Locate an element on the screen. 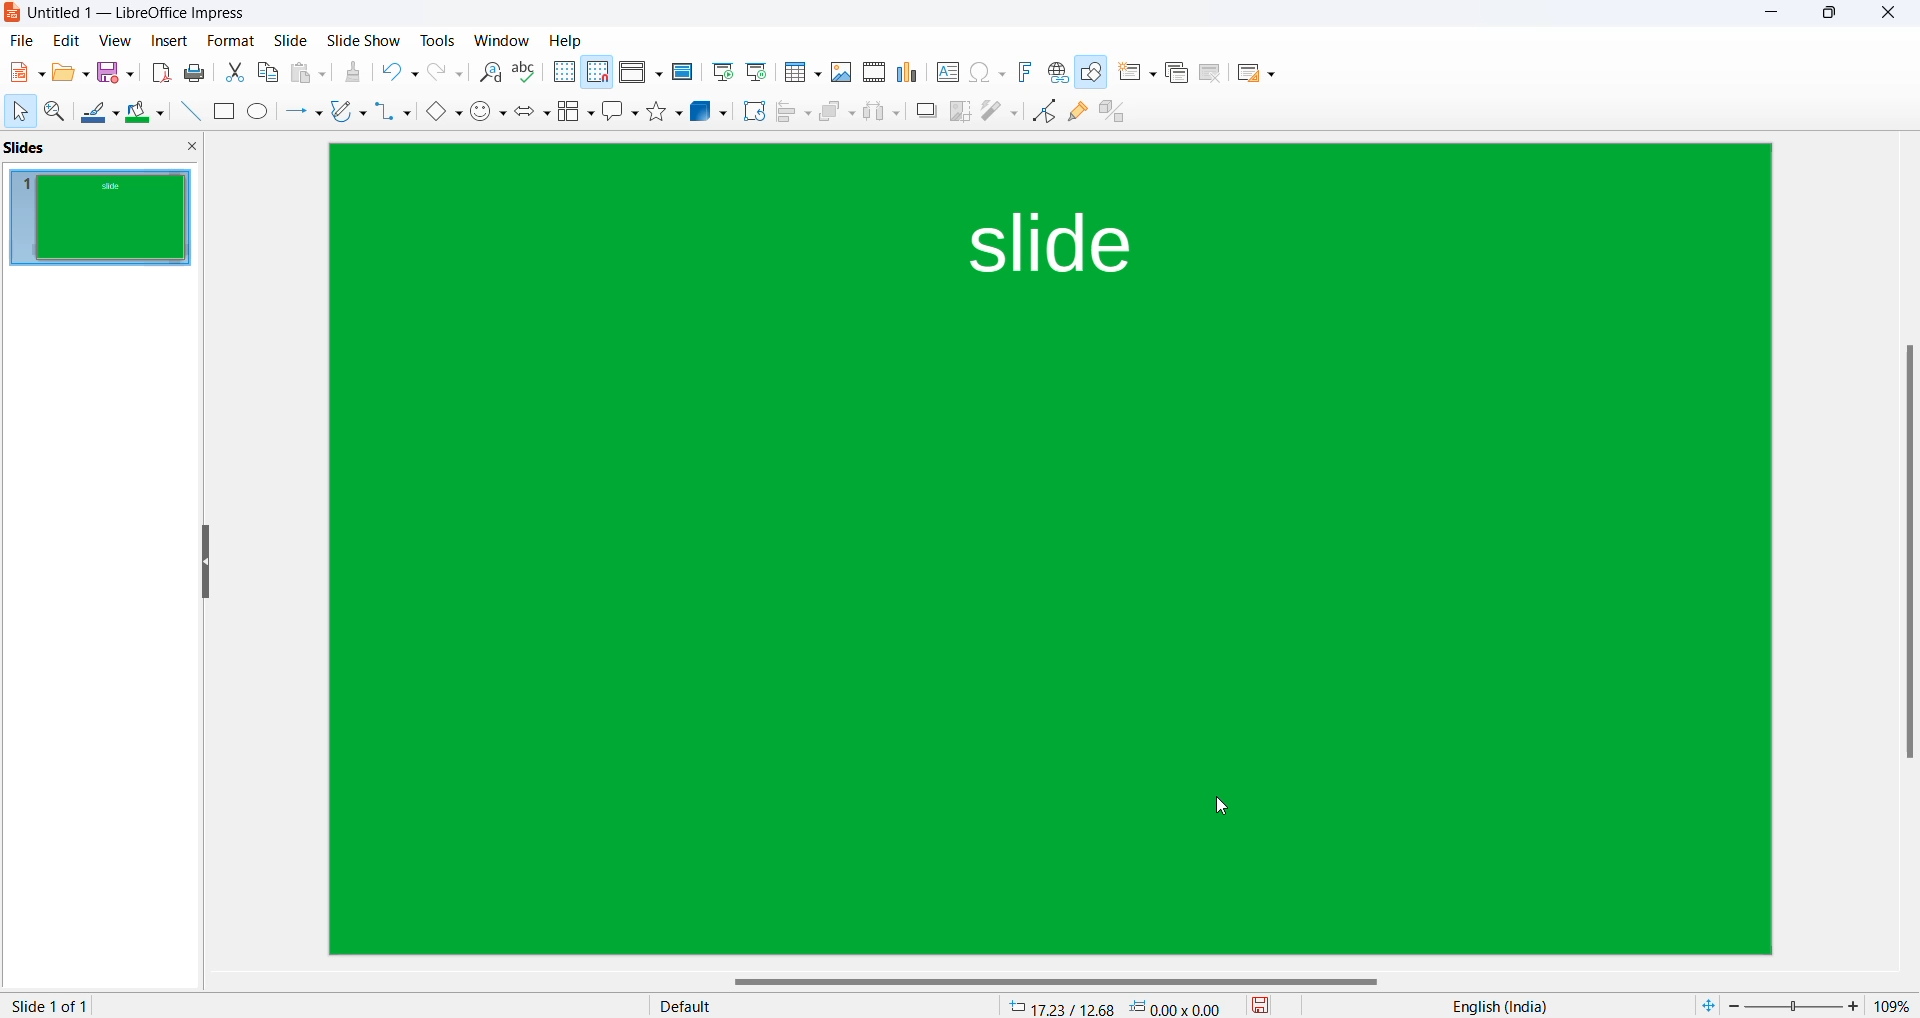 The height and width of the screenshot is (1018, 1920). align is located at coordinates (794, 113).